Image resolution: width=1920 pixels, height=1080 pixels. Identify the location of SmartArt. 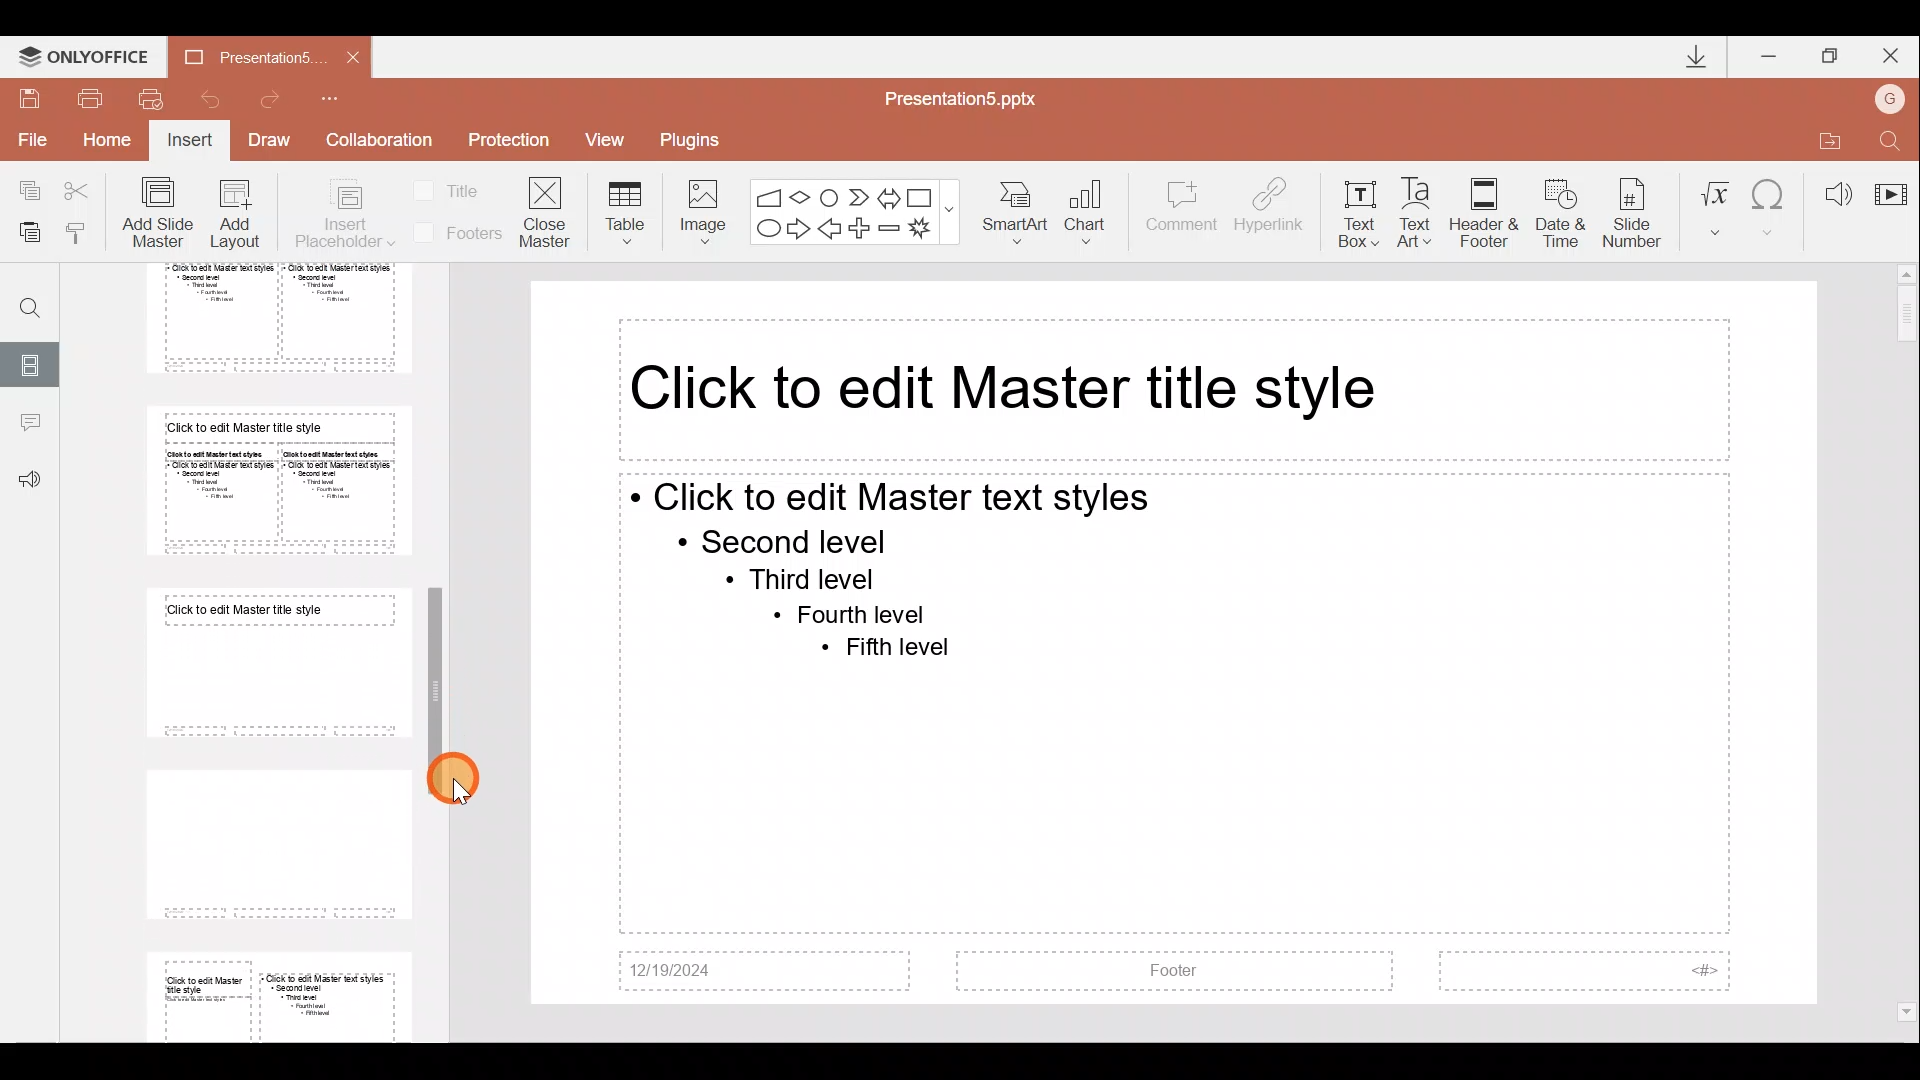
(1019, 214).